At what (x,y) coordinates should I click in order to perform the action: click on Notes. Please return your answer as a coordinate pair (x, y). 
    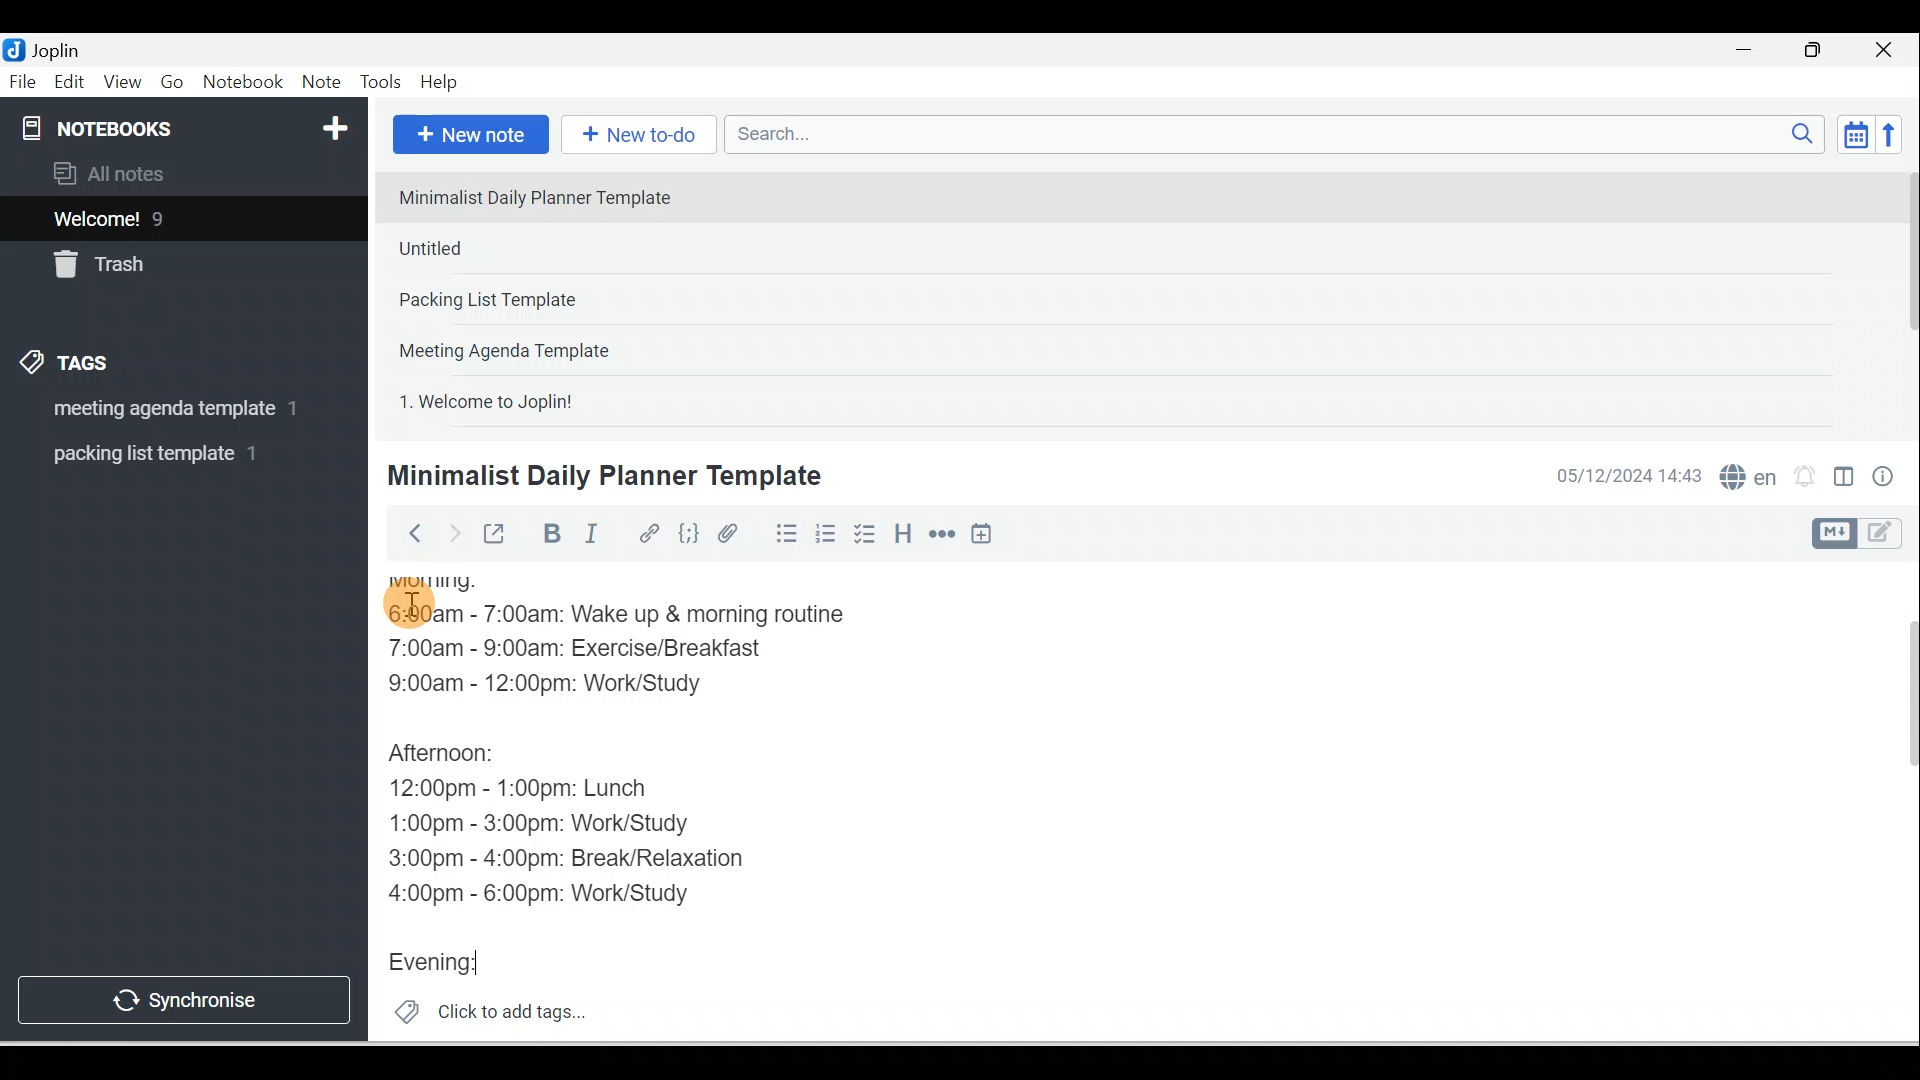
    Looking at the image, I should click on (169, 214).